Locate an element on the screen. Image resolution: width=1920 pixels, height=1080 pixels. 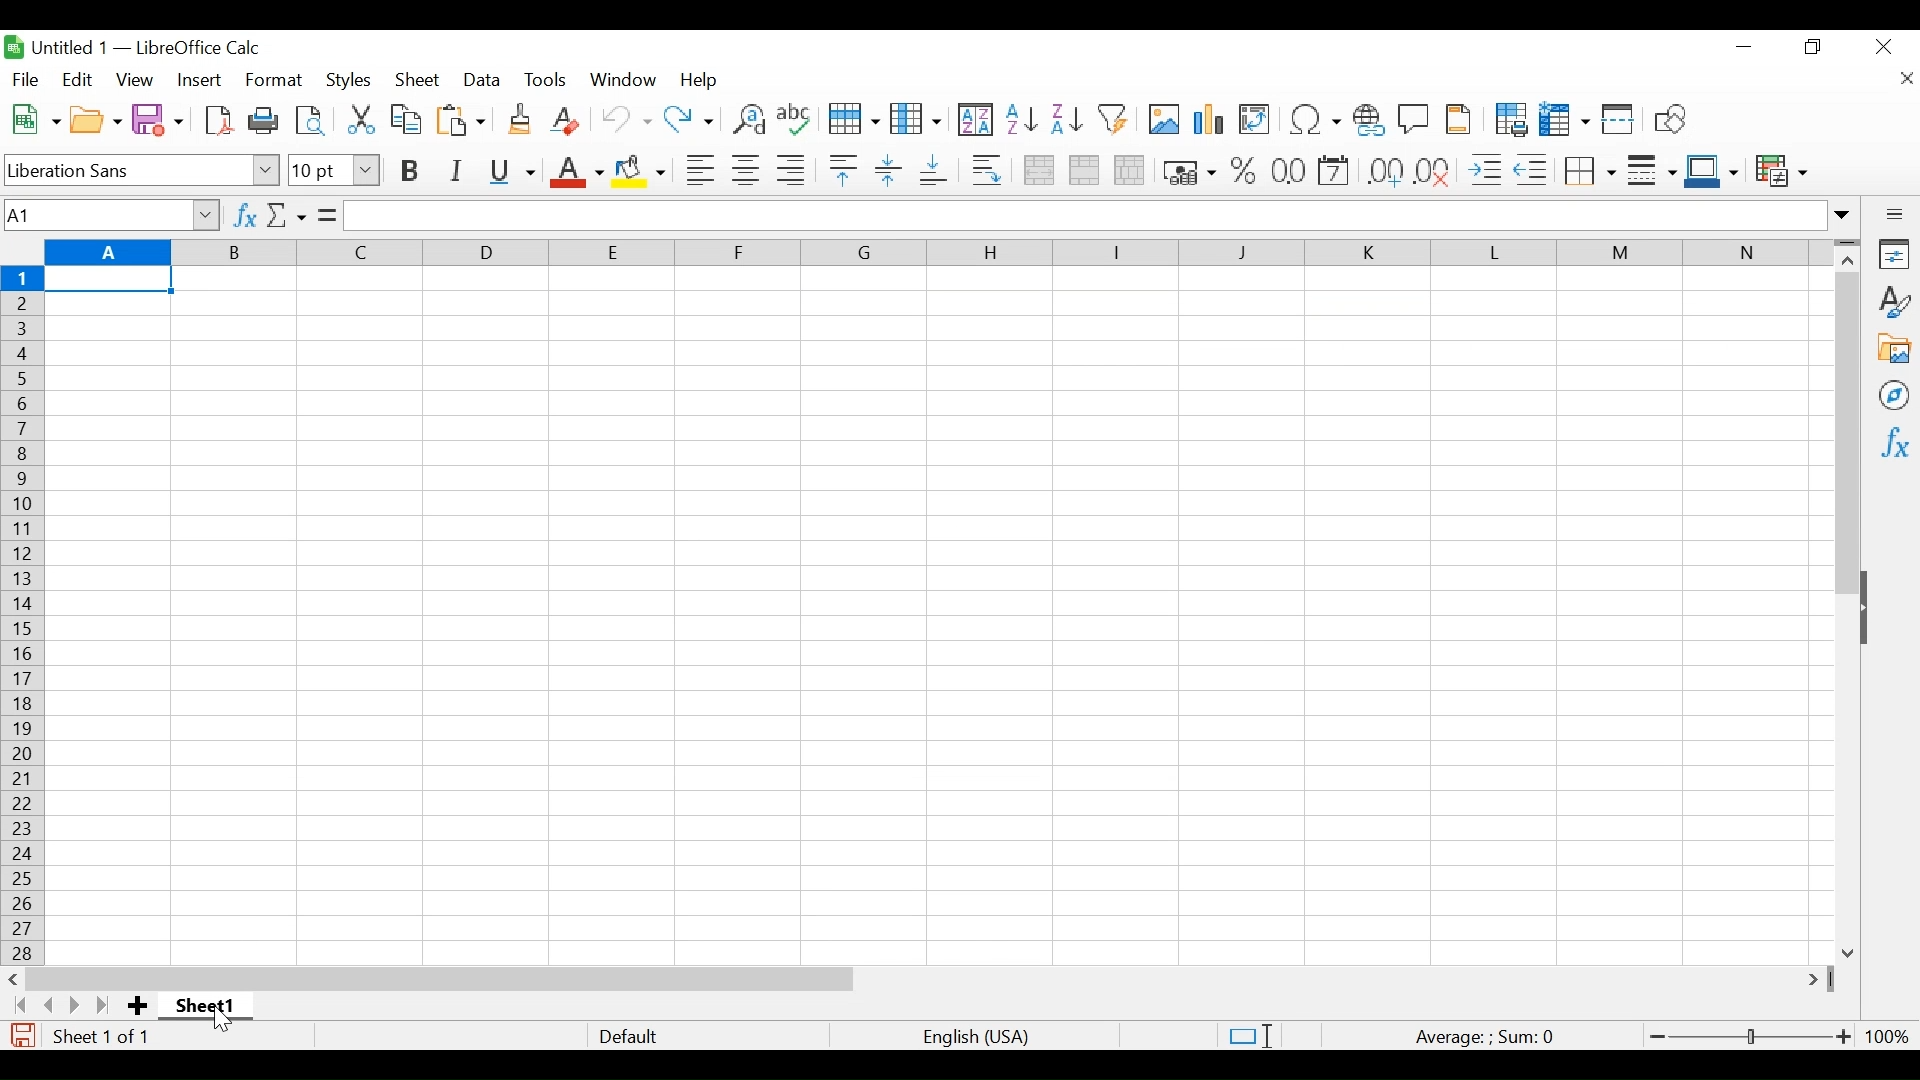
Select Function is located at coordinates (286, 215).